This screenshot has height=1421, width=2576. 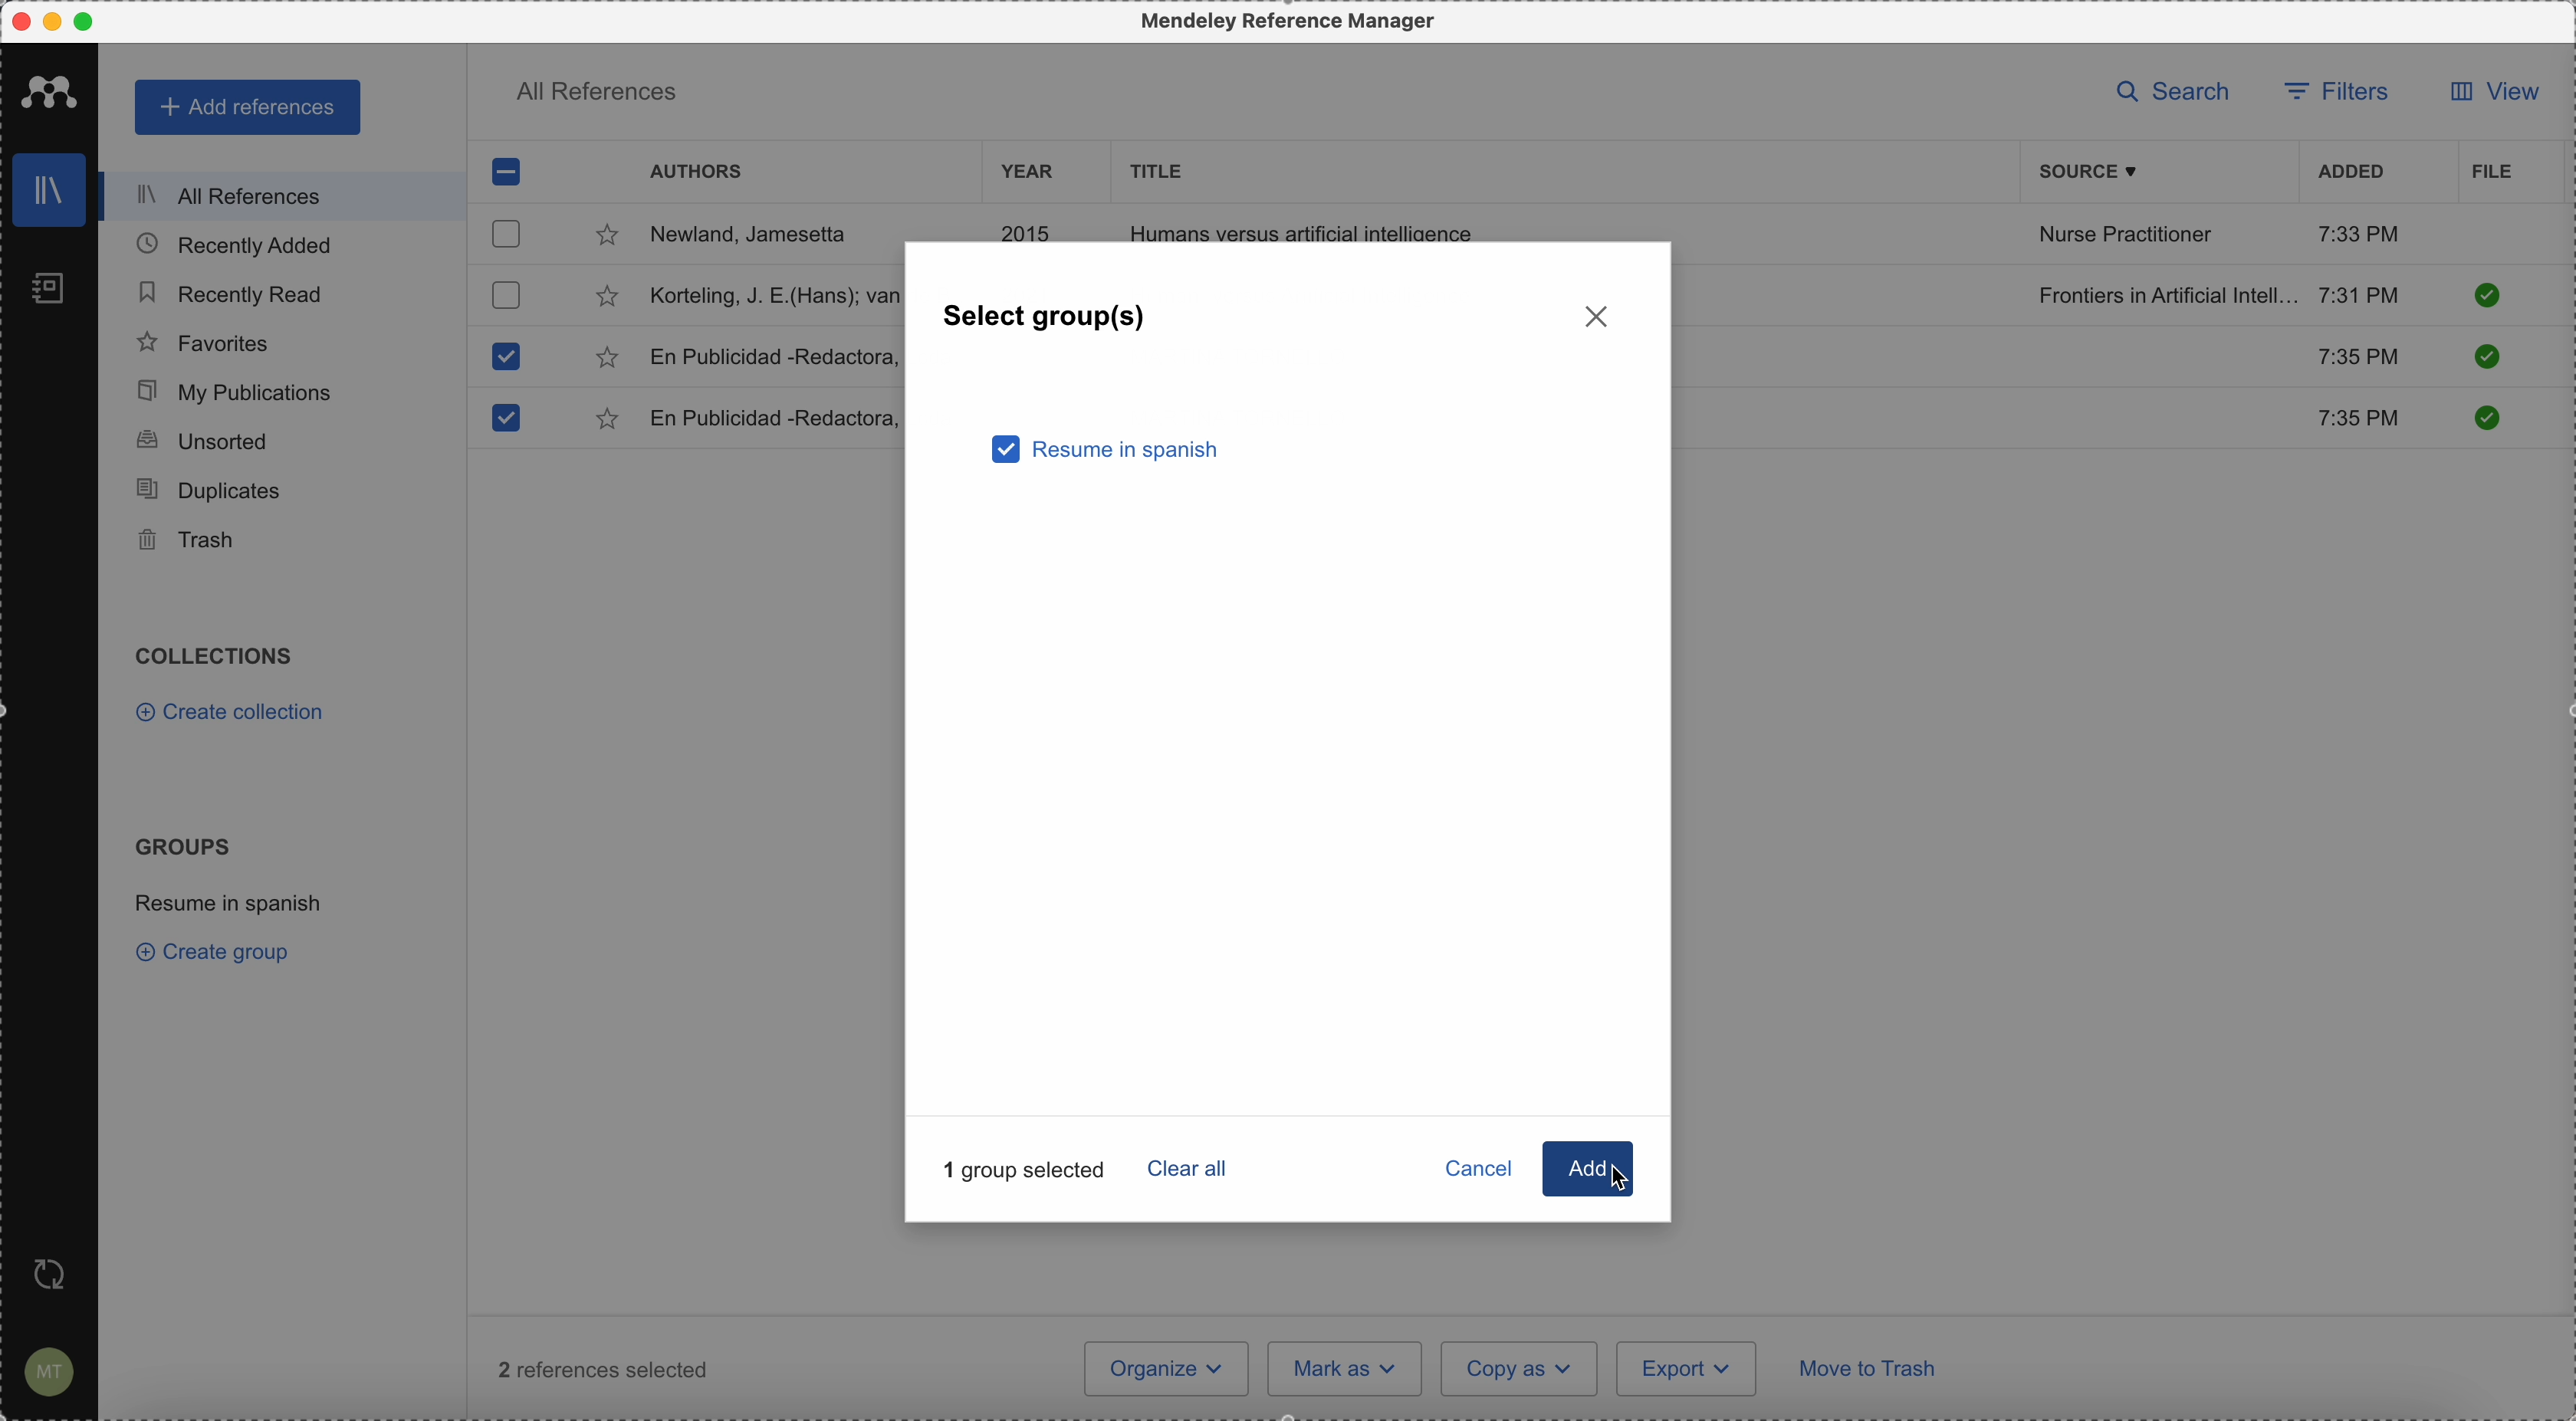 What do you see at coordinates (2484, 417) in the screenshot?
I see `check it` at bounding box center [2484, 417].